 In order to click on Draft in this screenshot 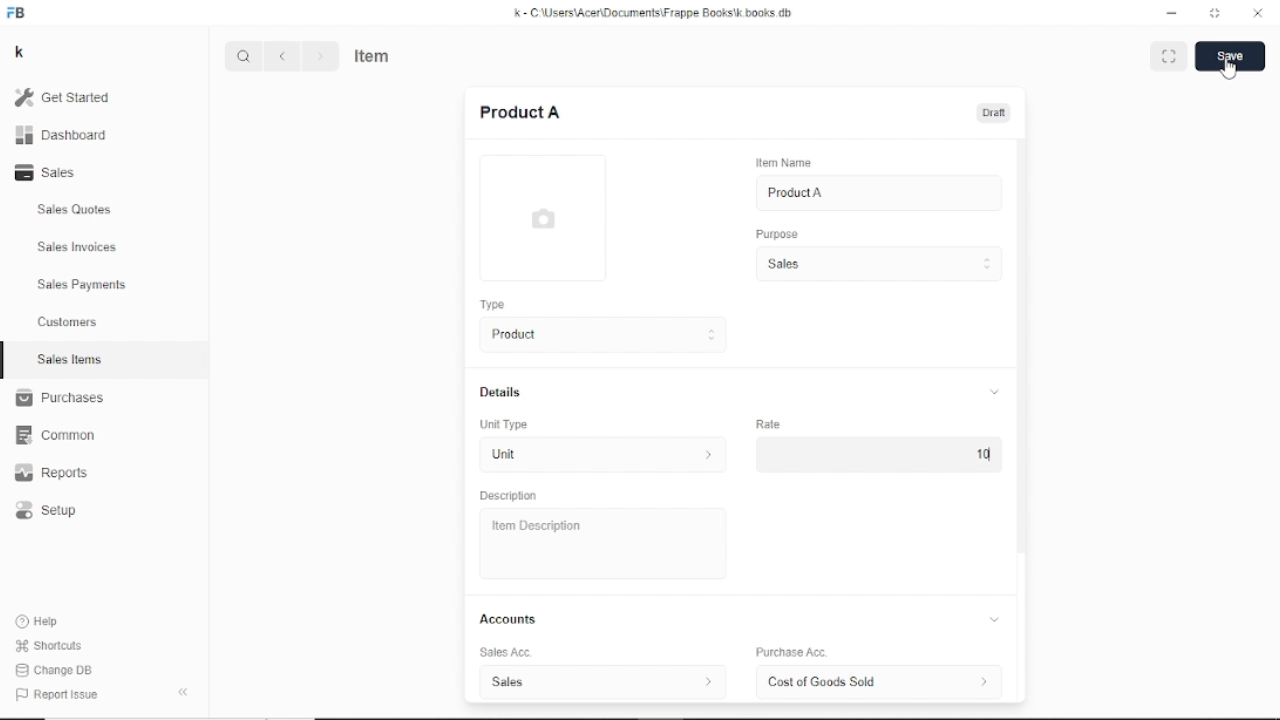, I will do `click(996, 113)`.